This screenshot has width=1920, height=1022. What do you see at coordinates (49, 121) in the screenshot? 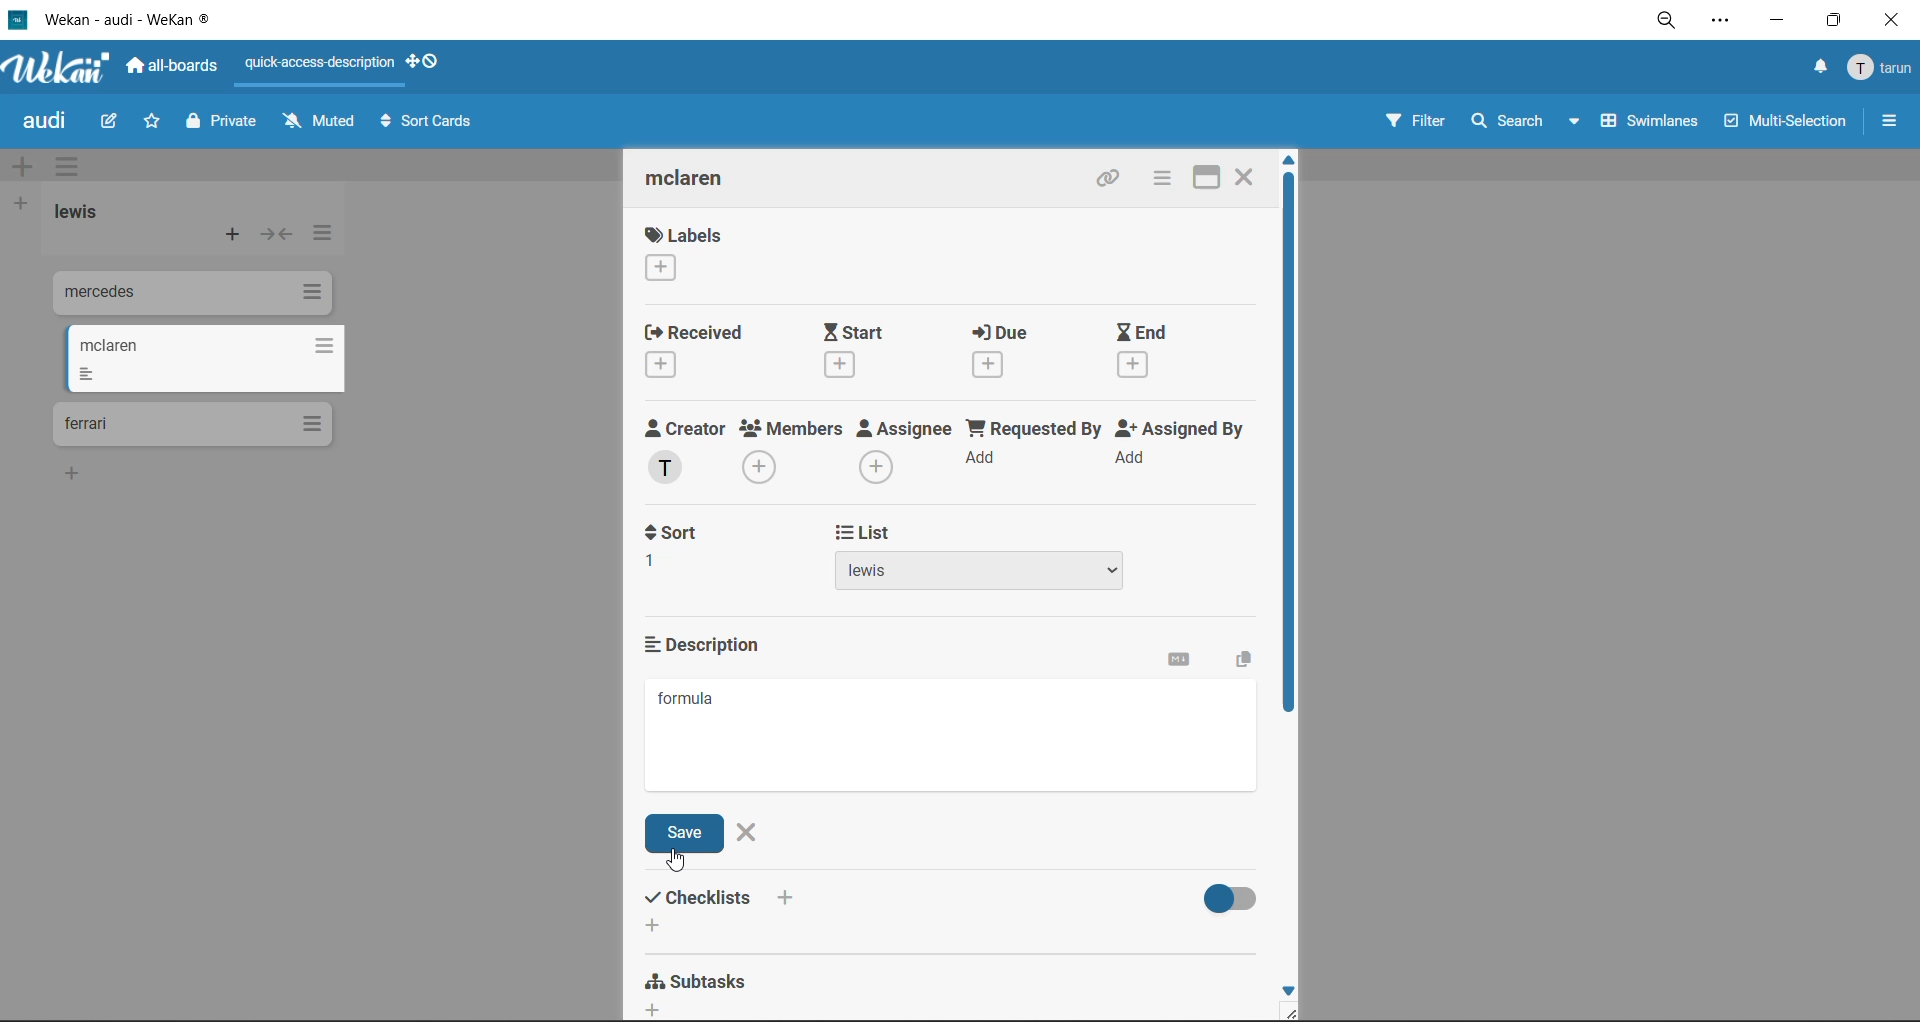
I see `board title` at bounding box center [49, 121].